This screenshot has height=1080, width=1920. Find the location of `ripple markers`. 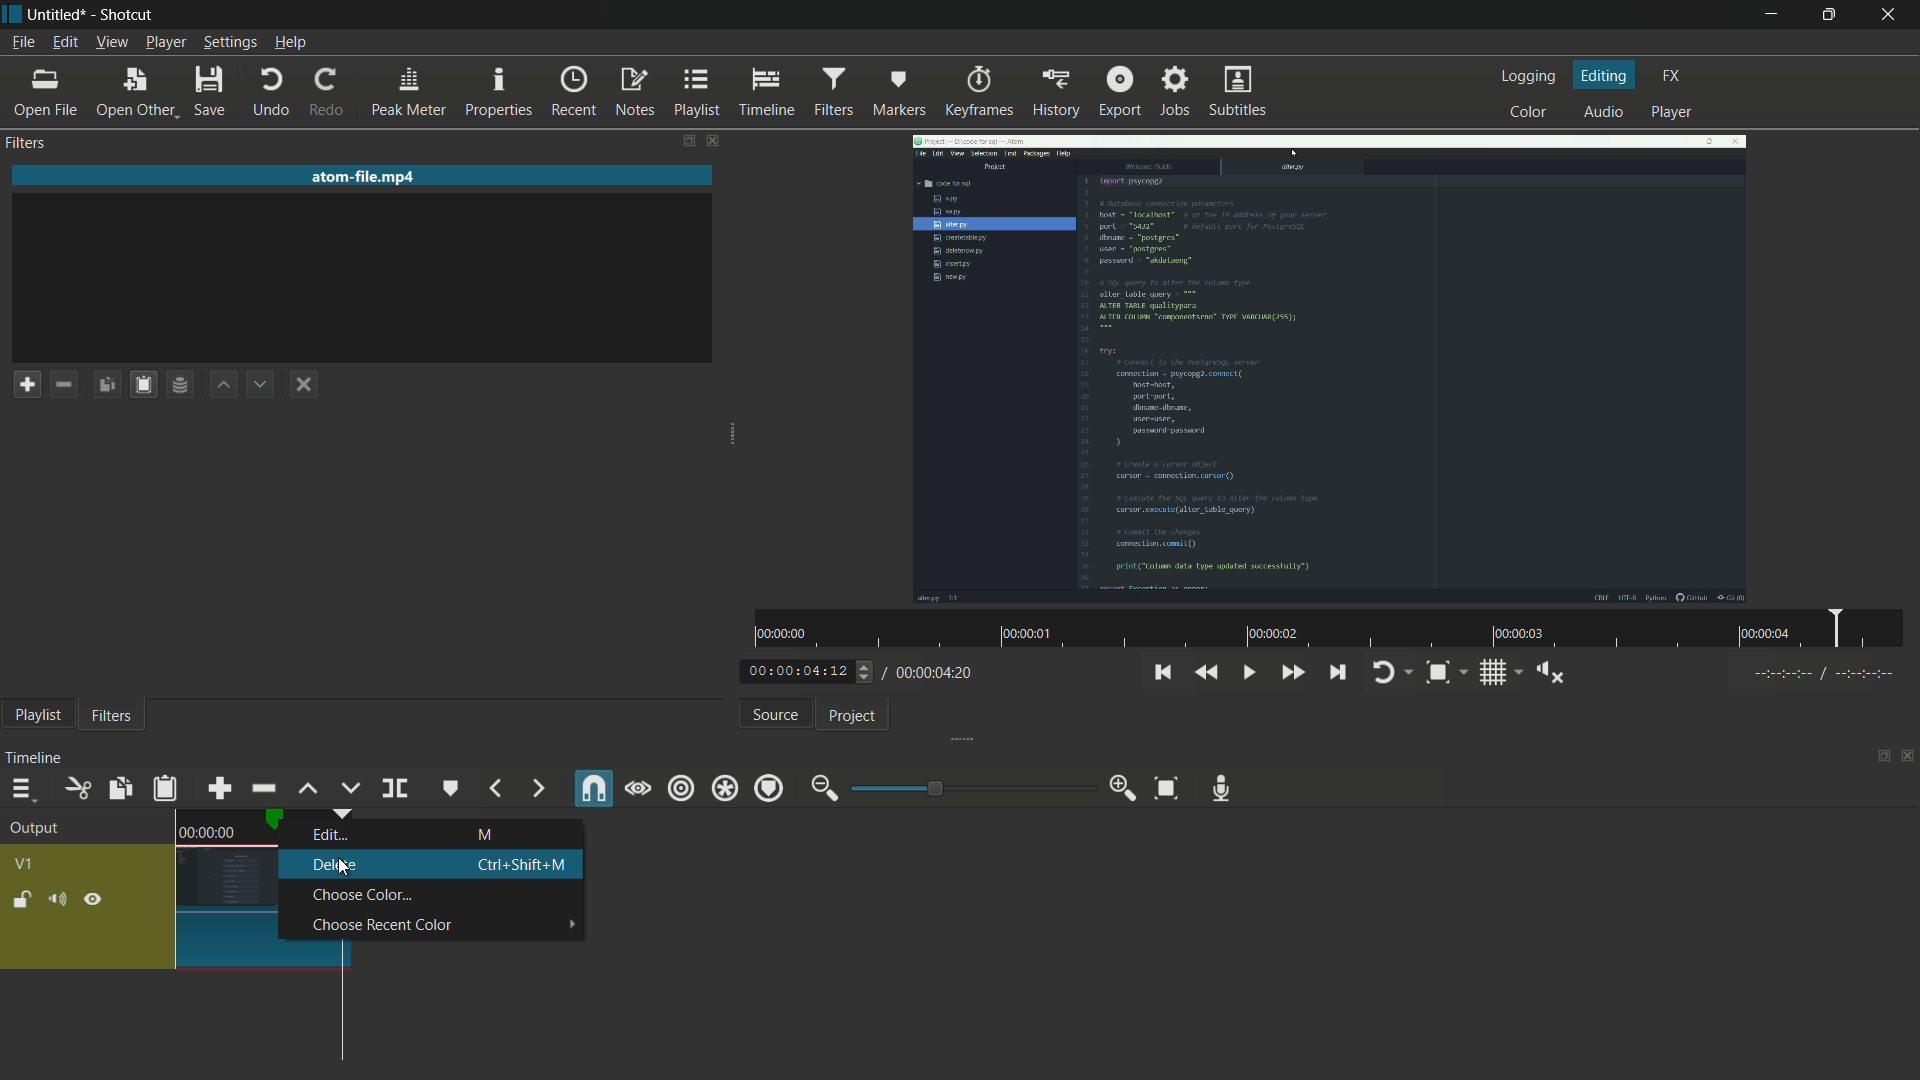

ripple markers is located at coordinates (769, 787).